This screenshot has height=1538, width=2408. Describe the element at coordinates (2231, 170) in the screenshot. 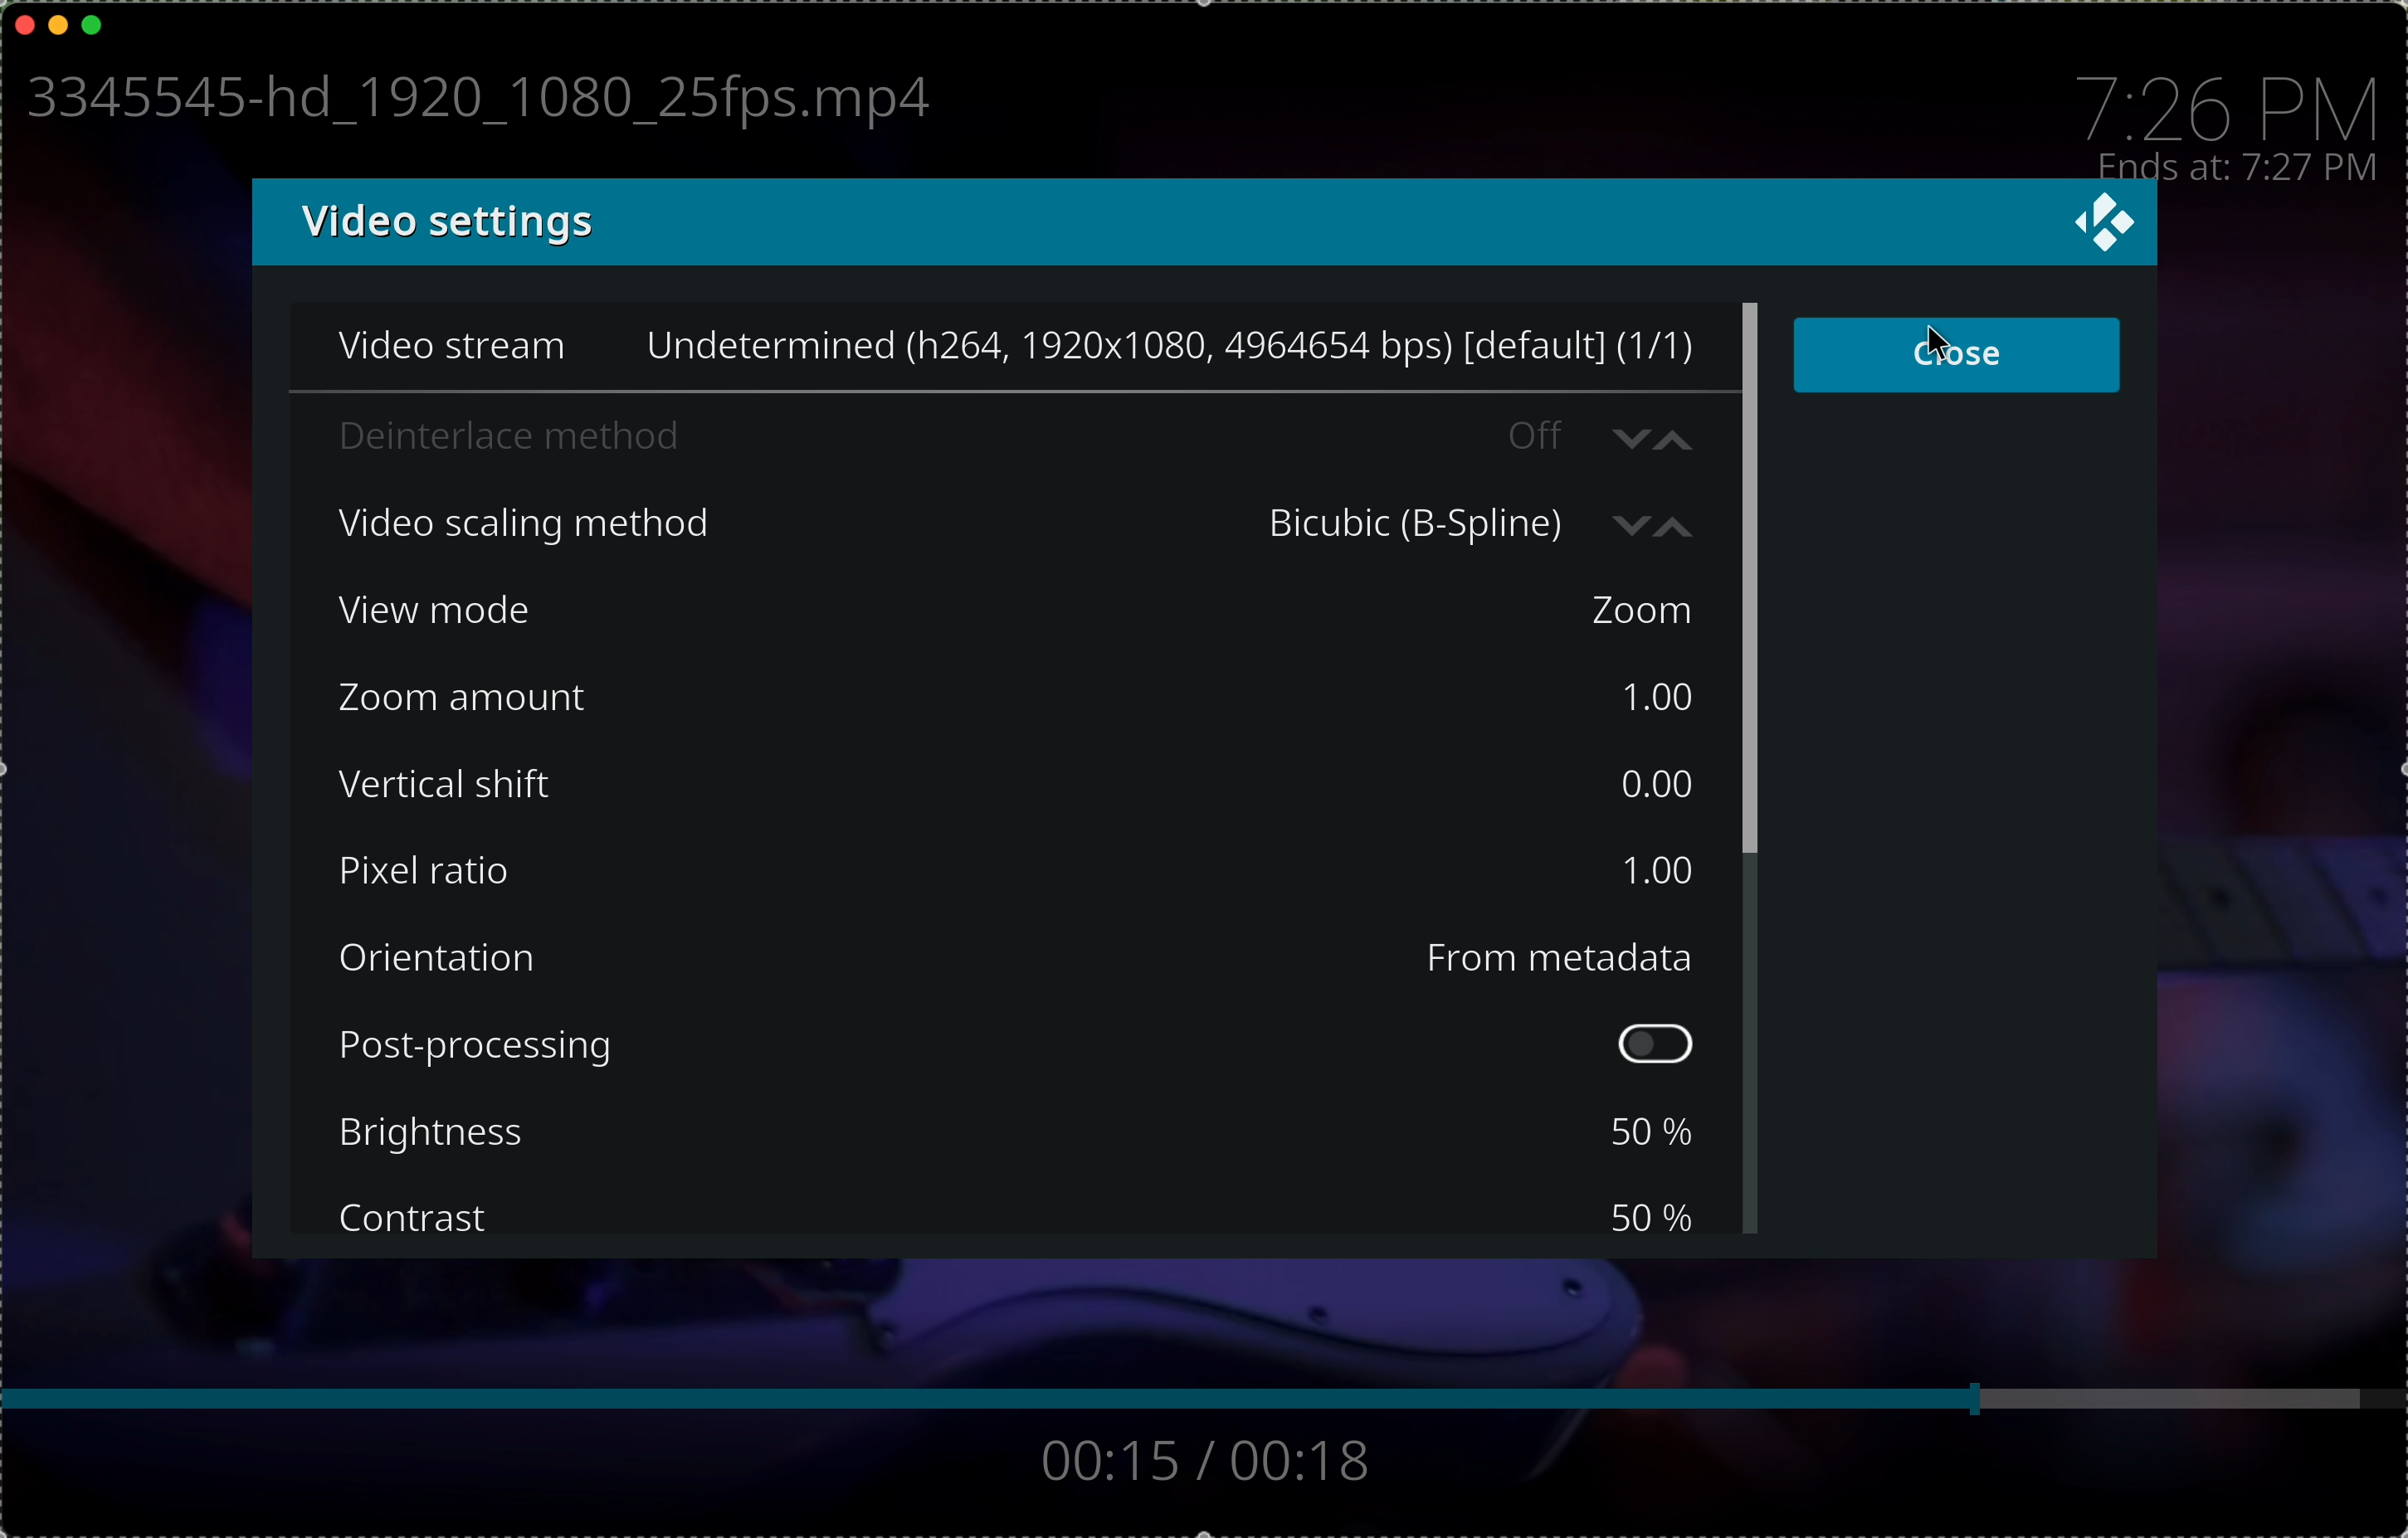

I see `time` at that location.